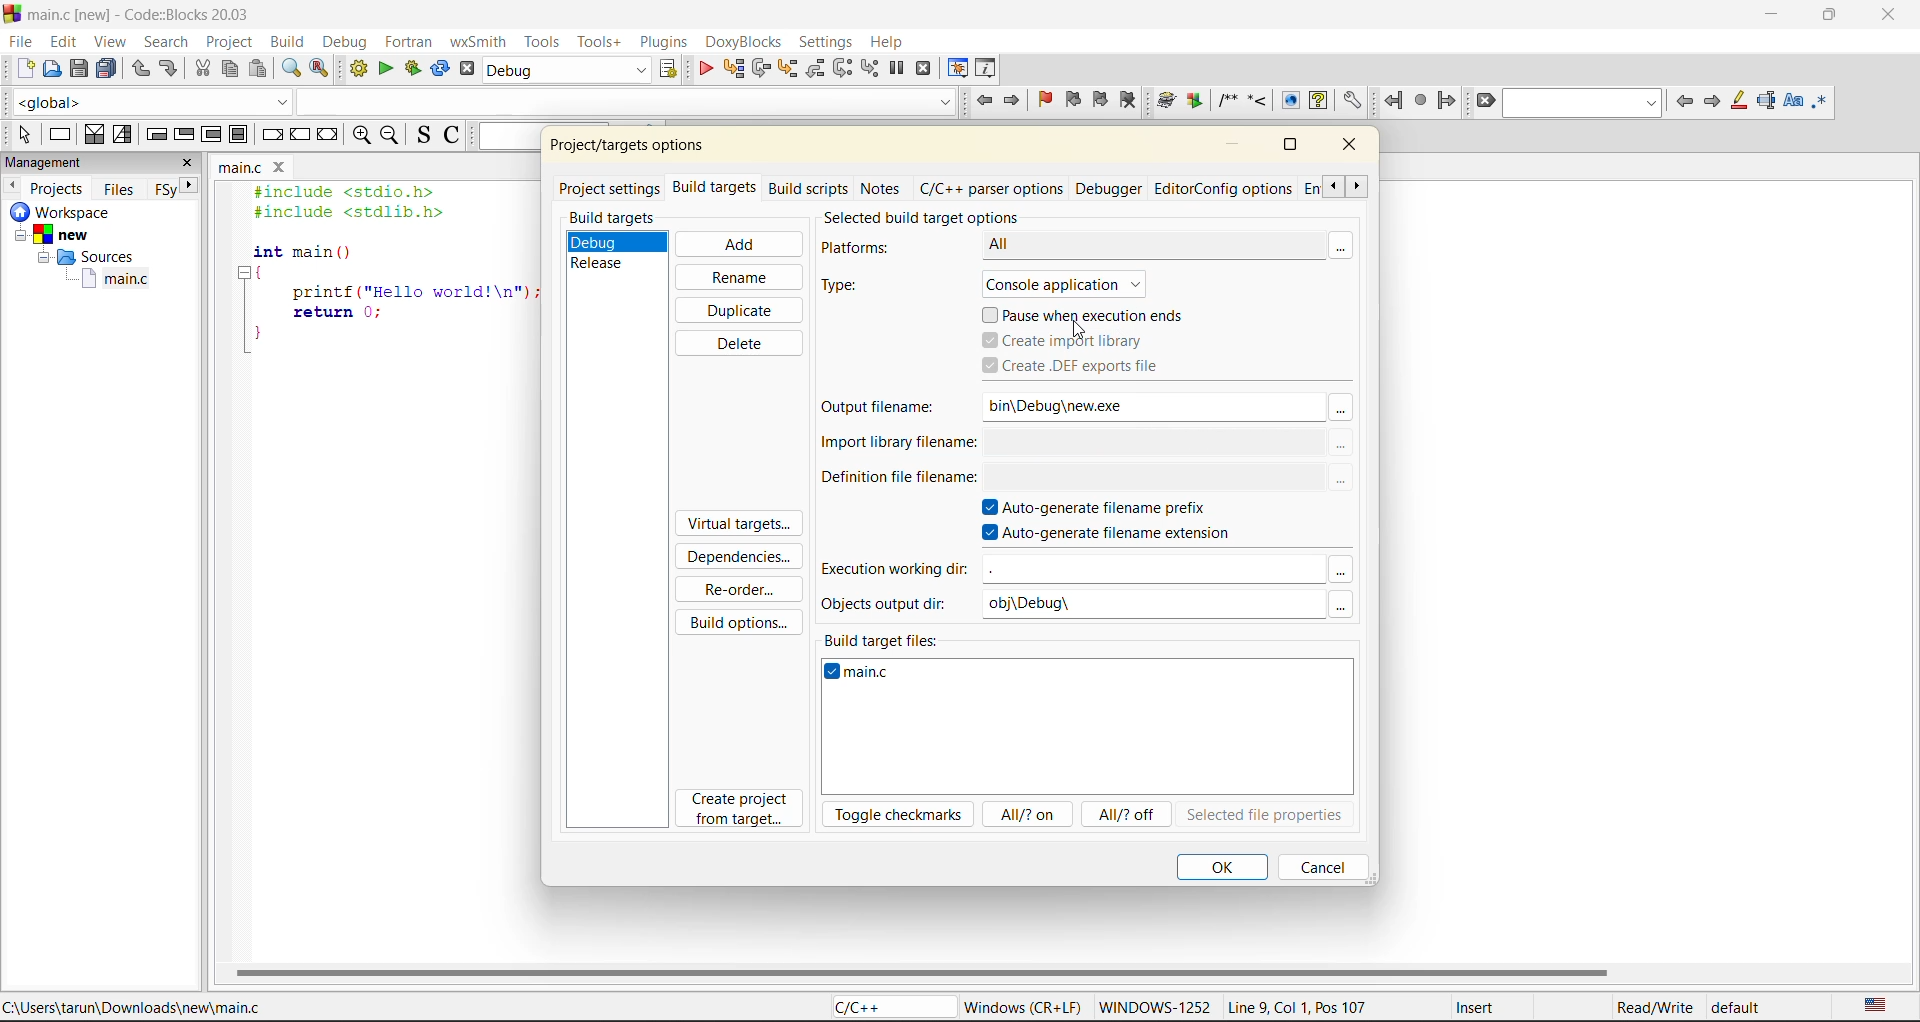 This screenshot has height=1022, width=1920. I want to click on jump forward, so click(1446, 100).